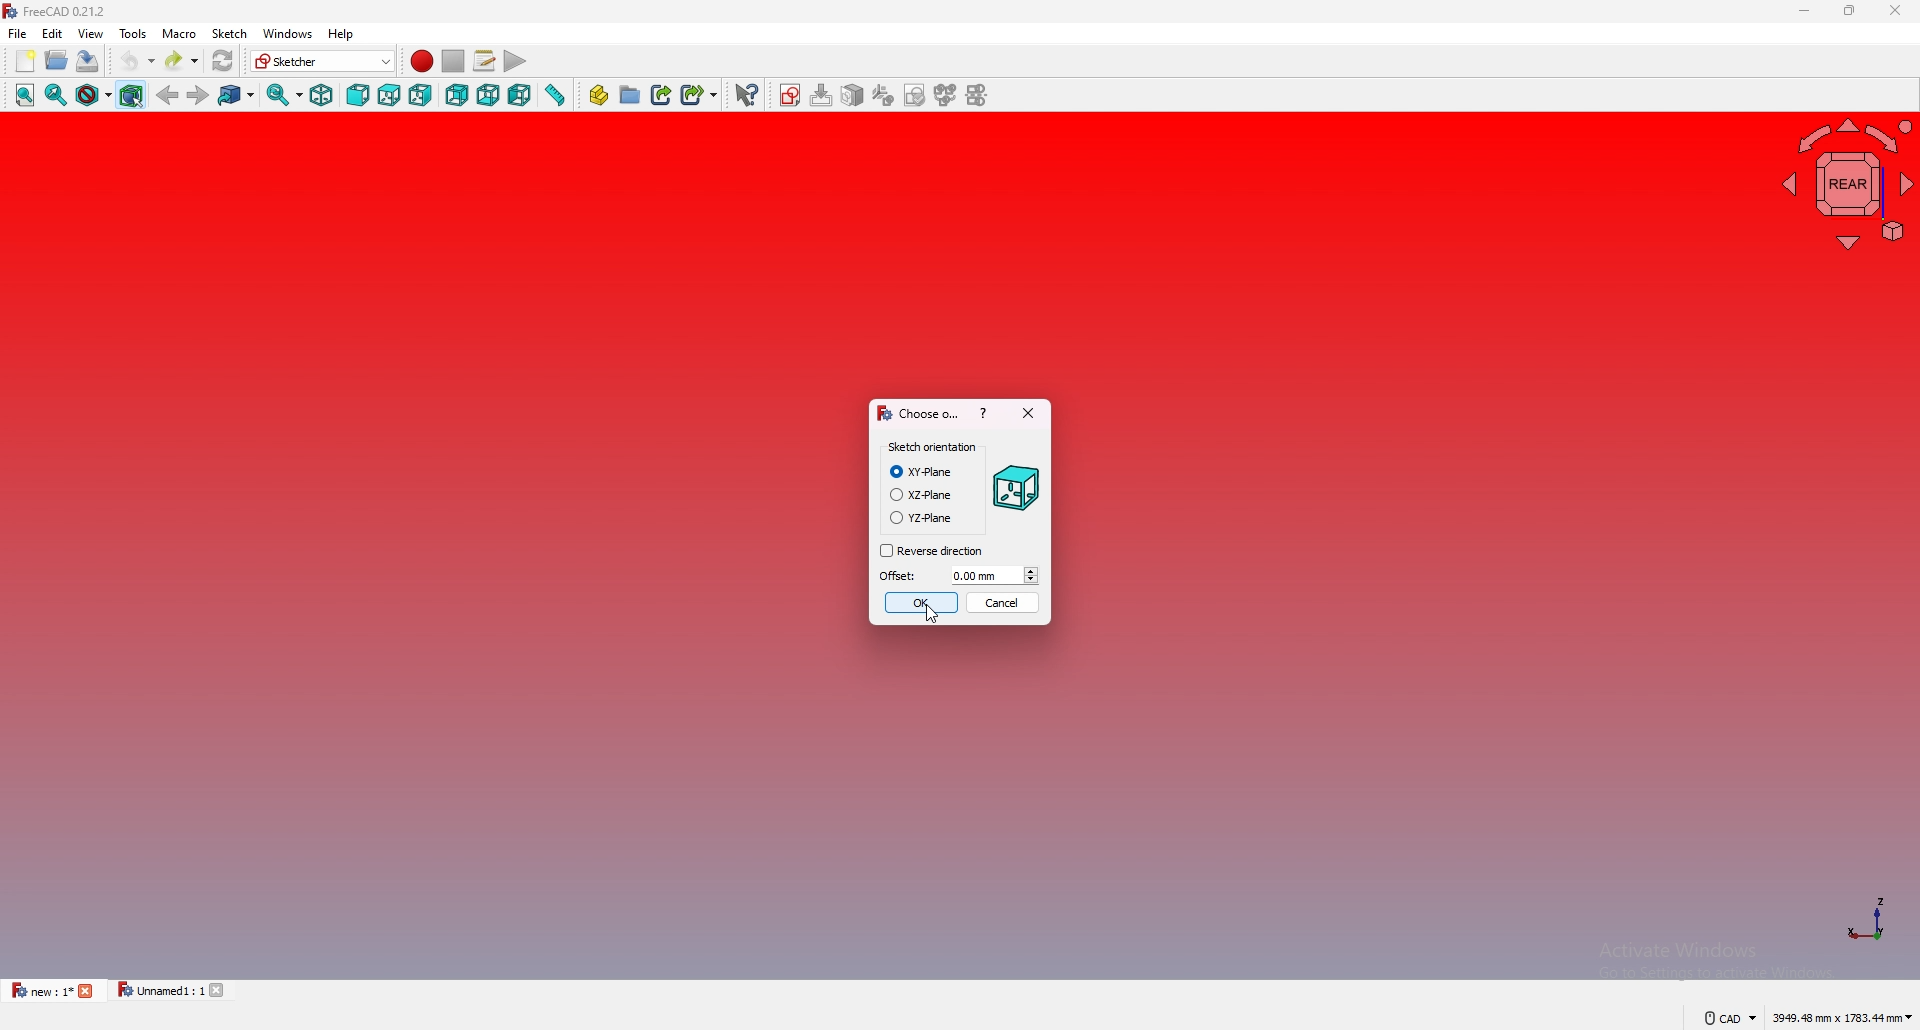 This screenshot has width=1920, height=1030. Describe the element at coordinates (986, 576) in the screenshot. I see `0.00 mm` at that location.